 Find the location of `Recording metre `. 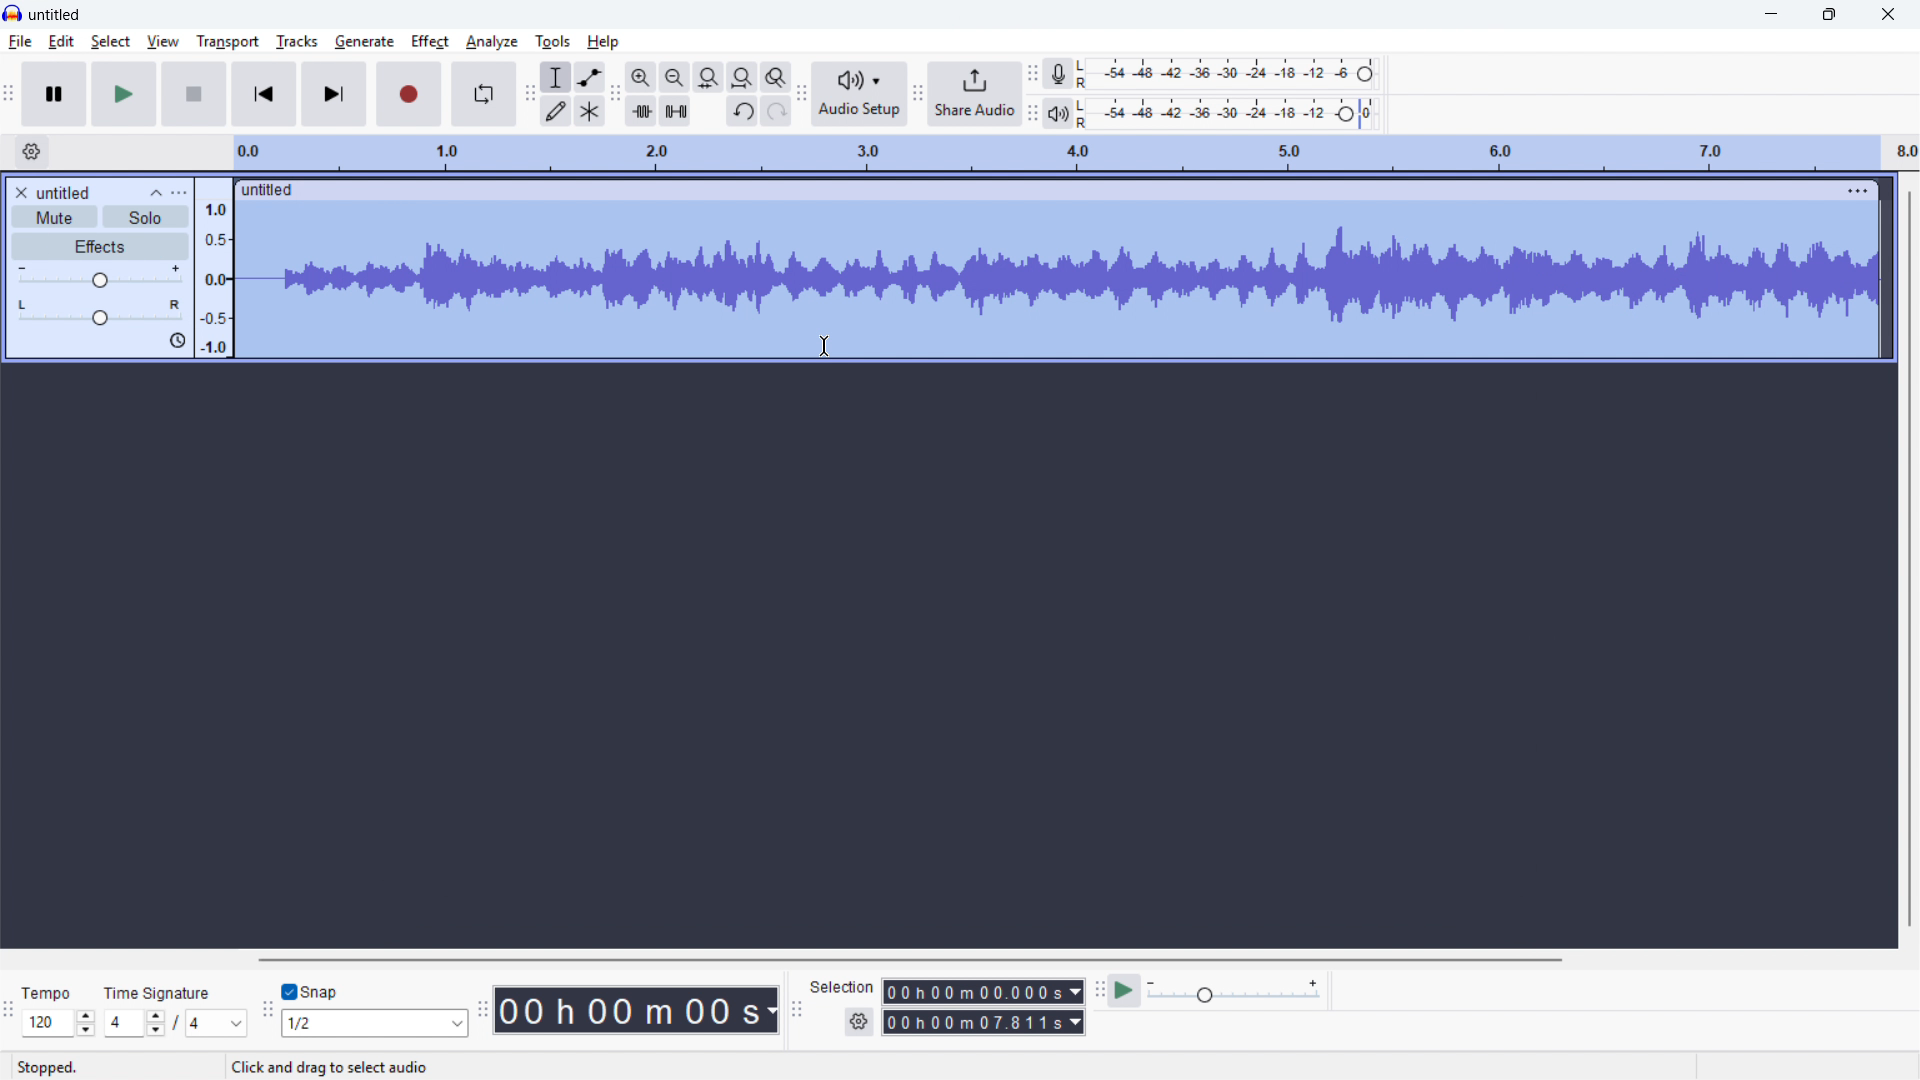

Recording metre  is located at coordinates (1059, 74).